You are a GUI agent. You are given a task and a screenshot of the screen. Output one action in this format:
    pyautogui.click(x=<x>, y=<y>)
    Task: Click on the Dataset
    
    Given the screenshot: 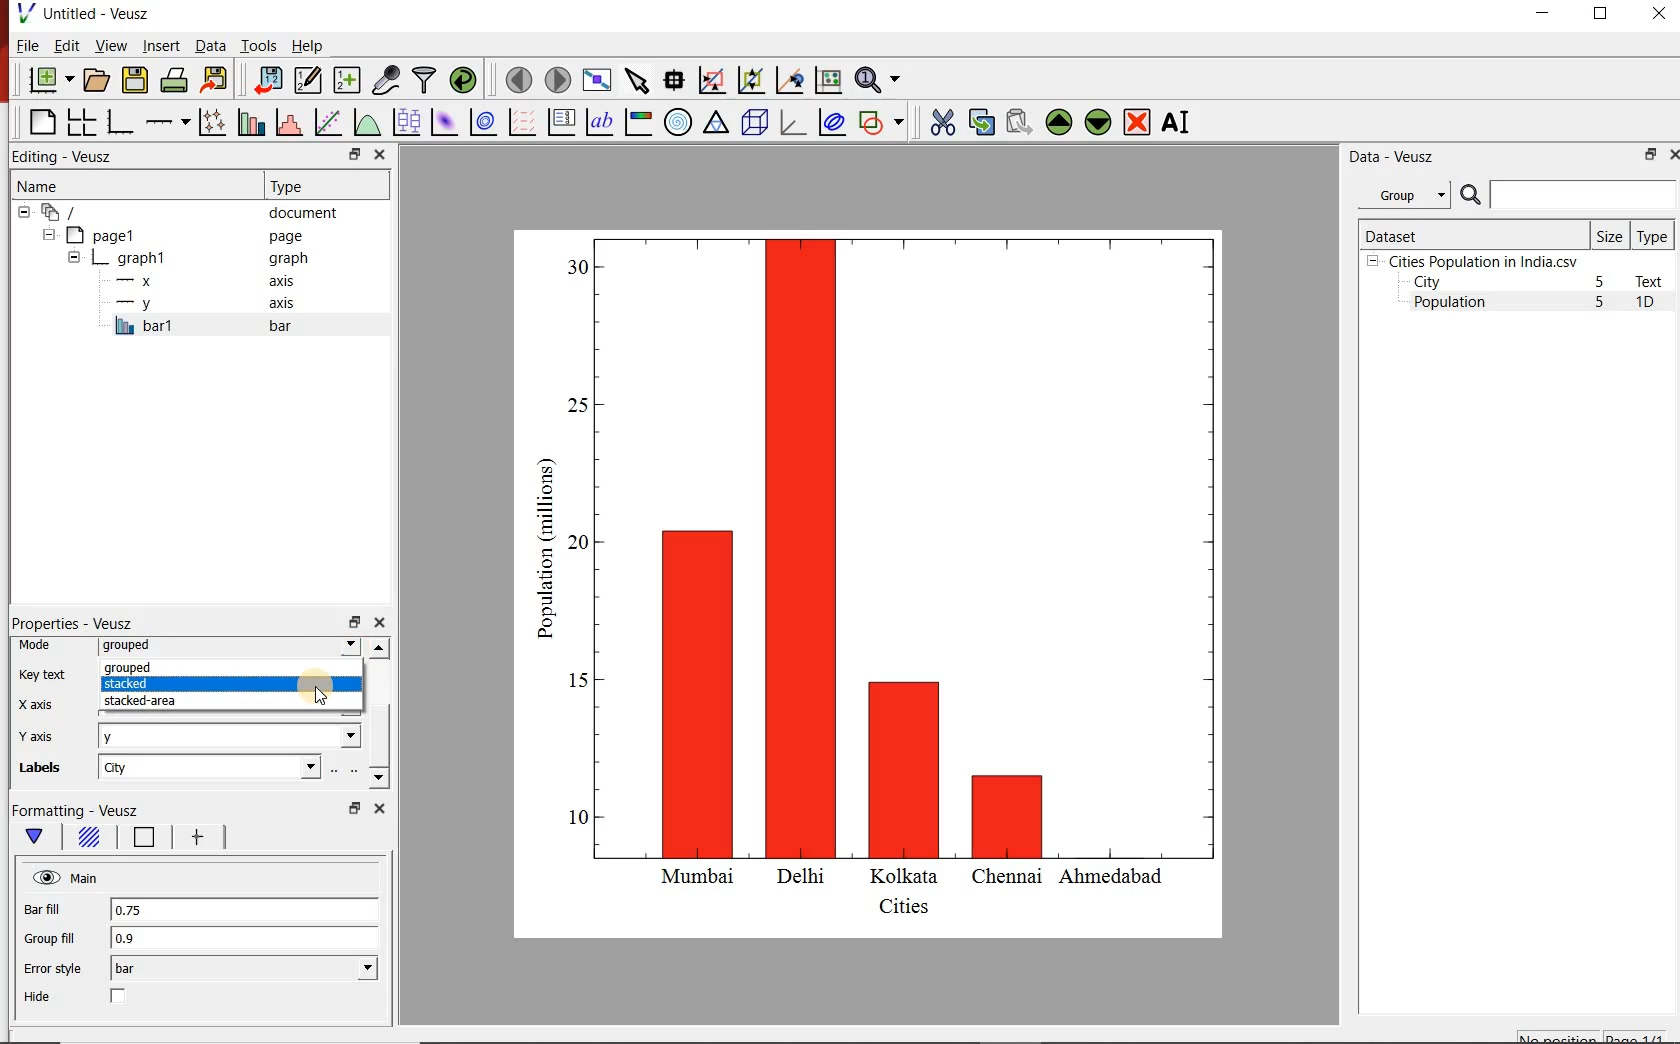 What is the action you would take?
    pyautogui.click(x=1471, y=234)
    